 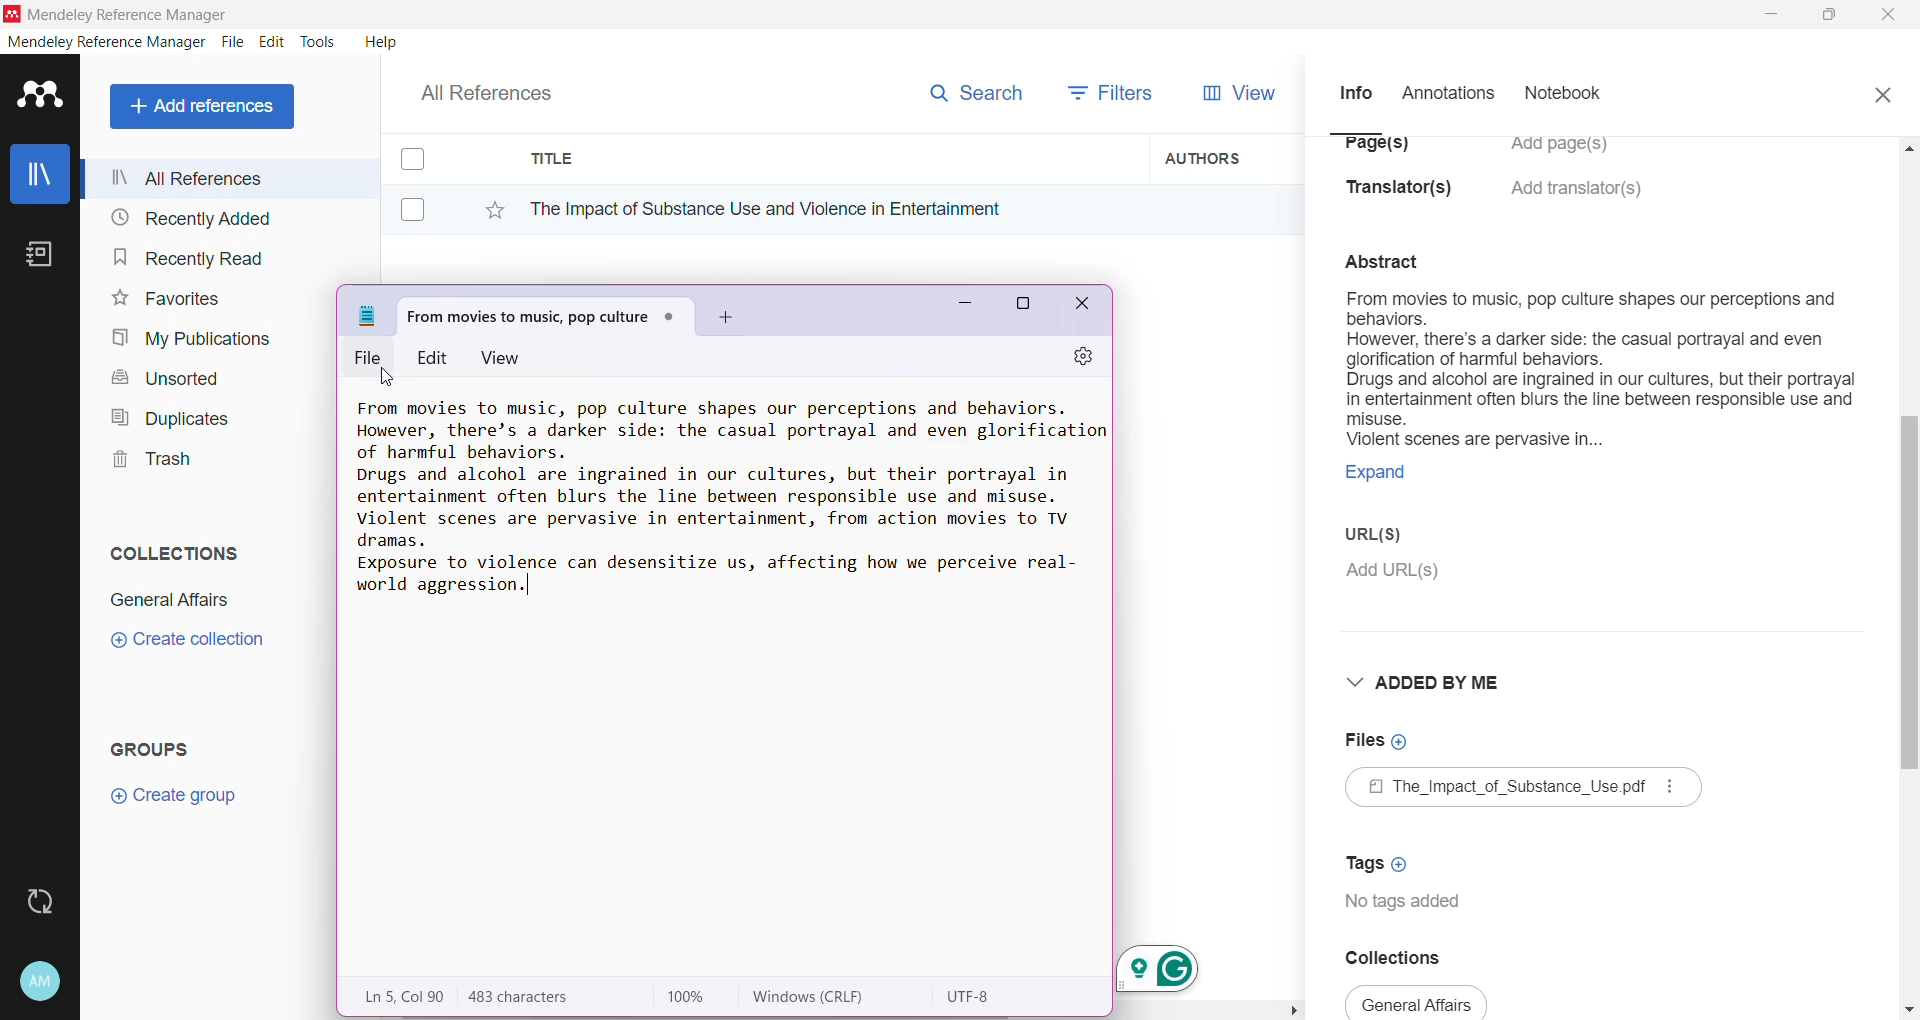 What do you see at coordinates (1569, 154) in the screenshot?
I see `Click to Add Pages` at bounding box center [1569, 154].